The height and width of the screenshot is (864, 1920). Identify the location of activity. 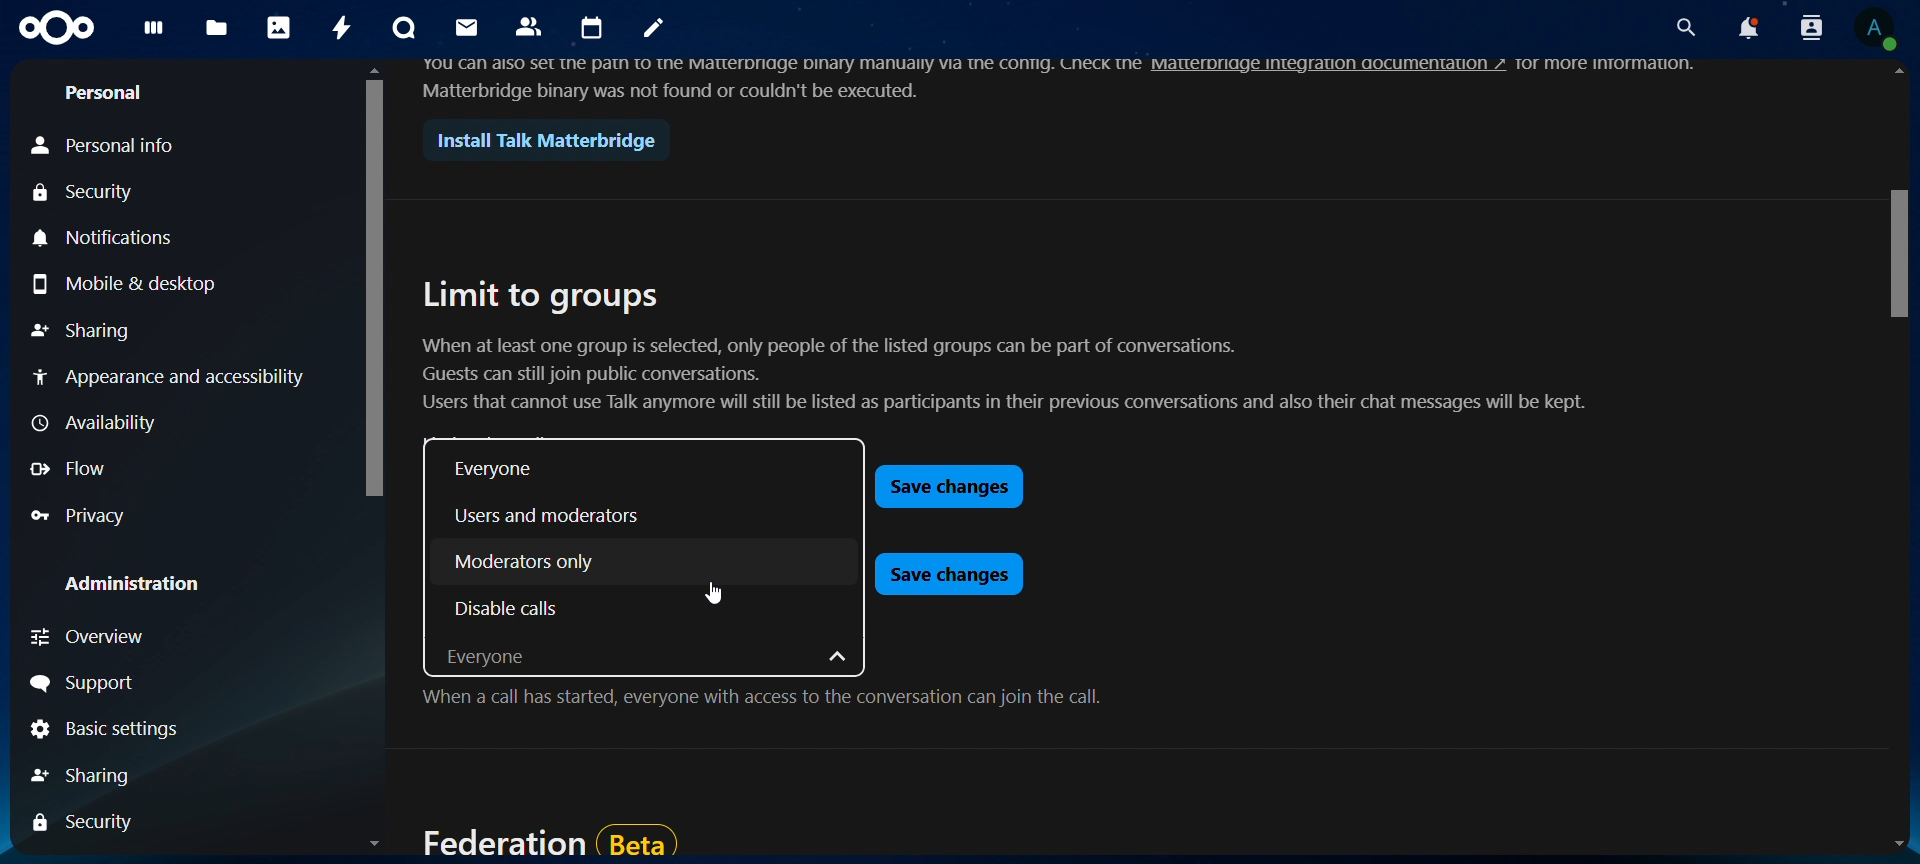
(343, 27).